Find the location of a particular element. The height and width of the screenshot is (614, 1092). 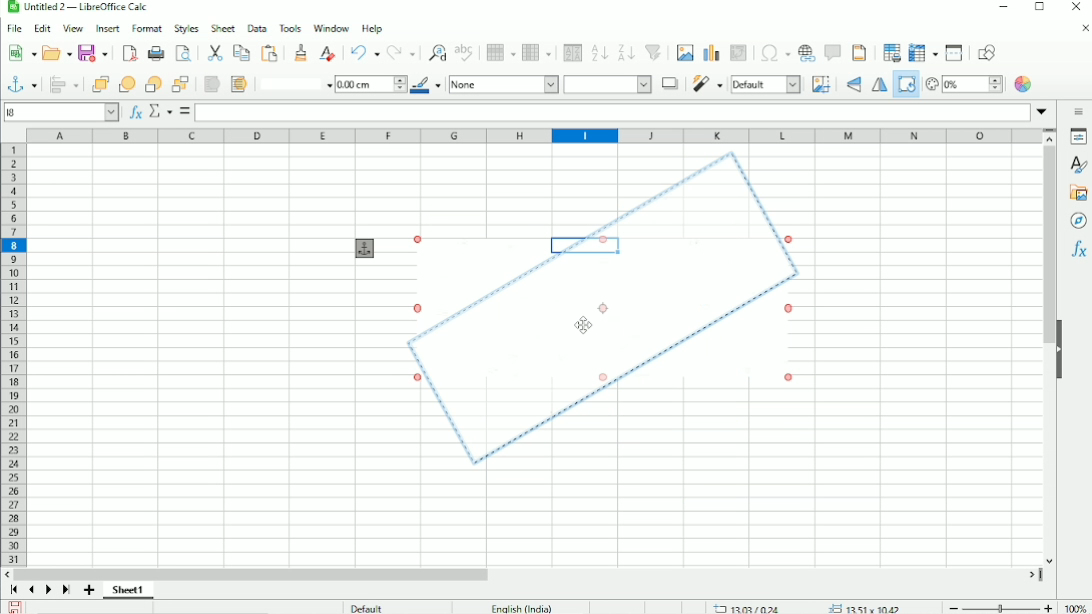

To background is located at coordinates (238, 84).